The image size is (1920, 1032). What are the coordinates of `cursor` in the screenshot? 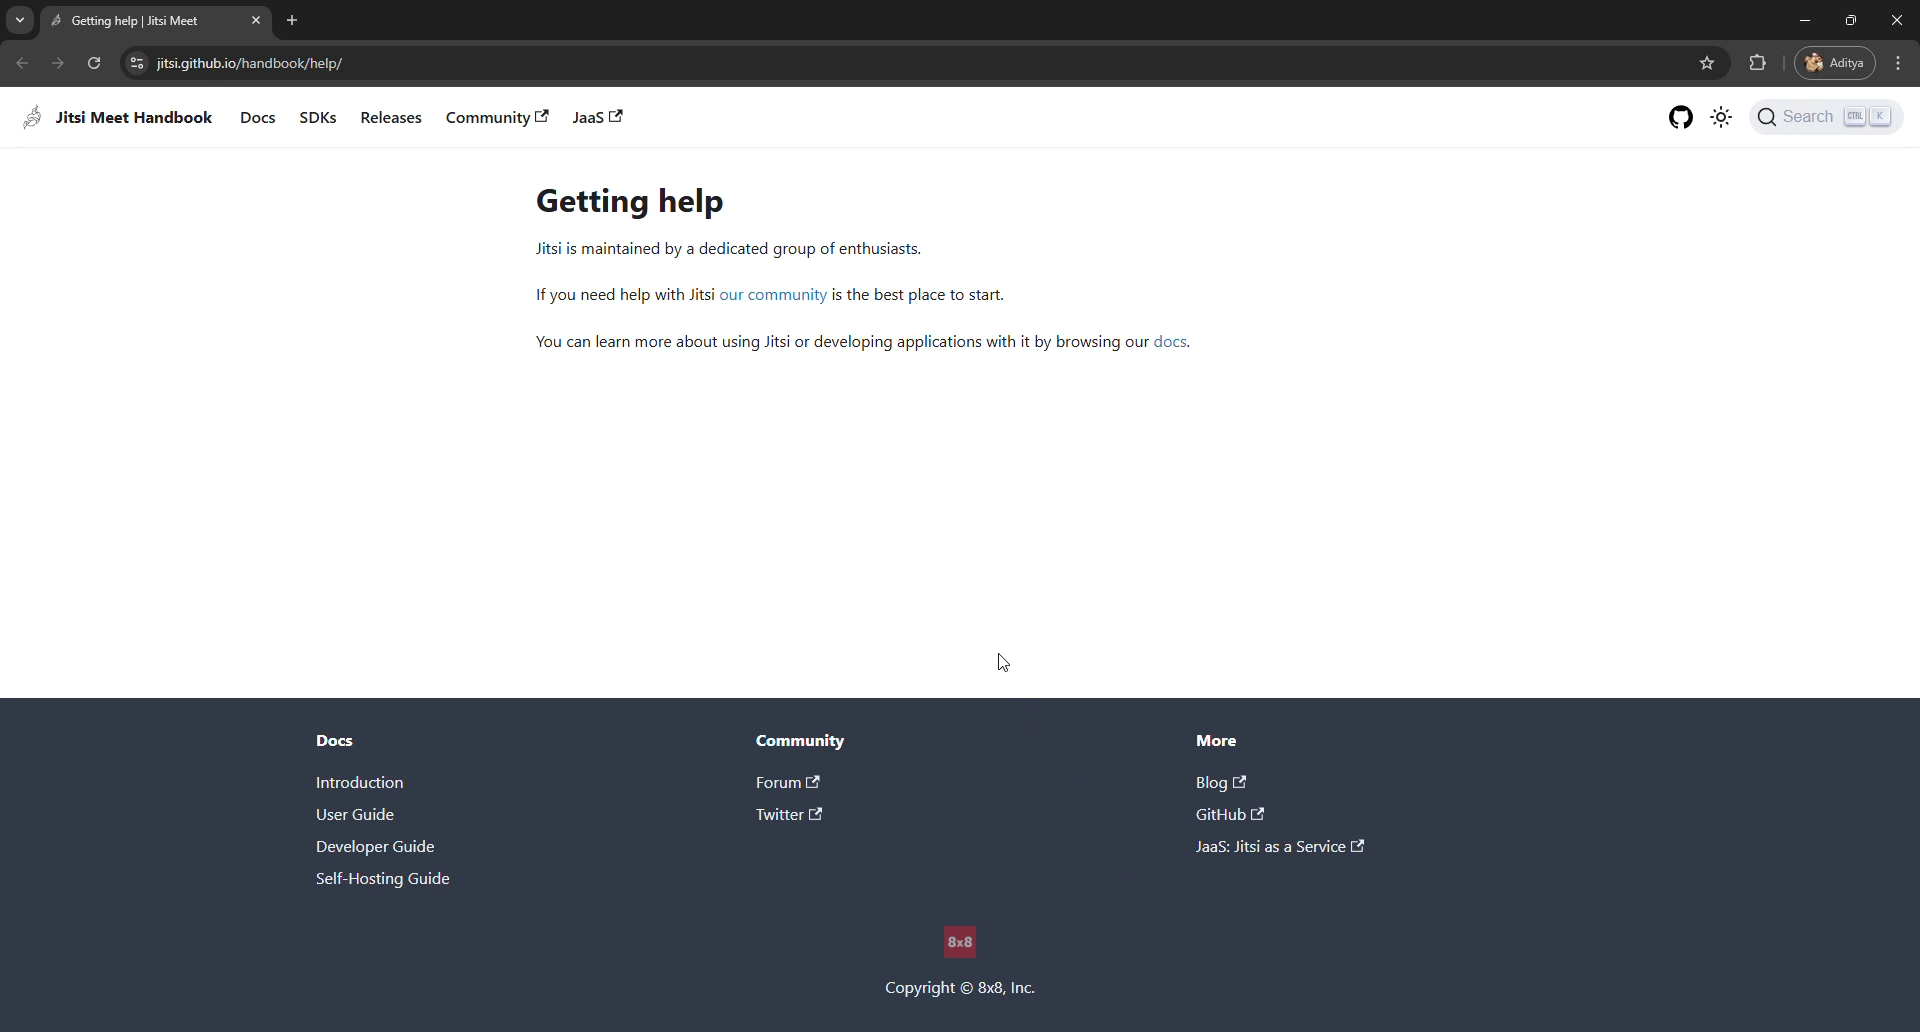 It's located at (1005, 665).